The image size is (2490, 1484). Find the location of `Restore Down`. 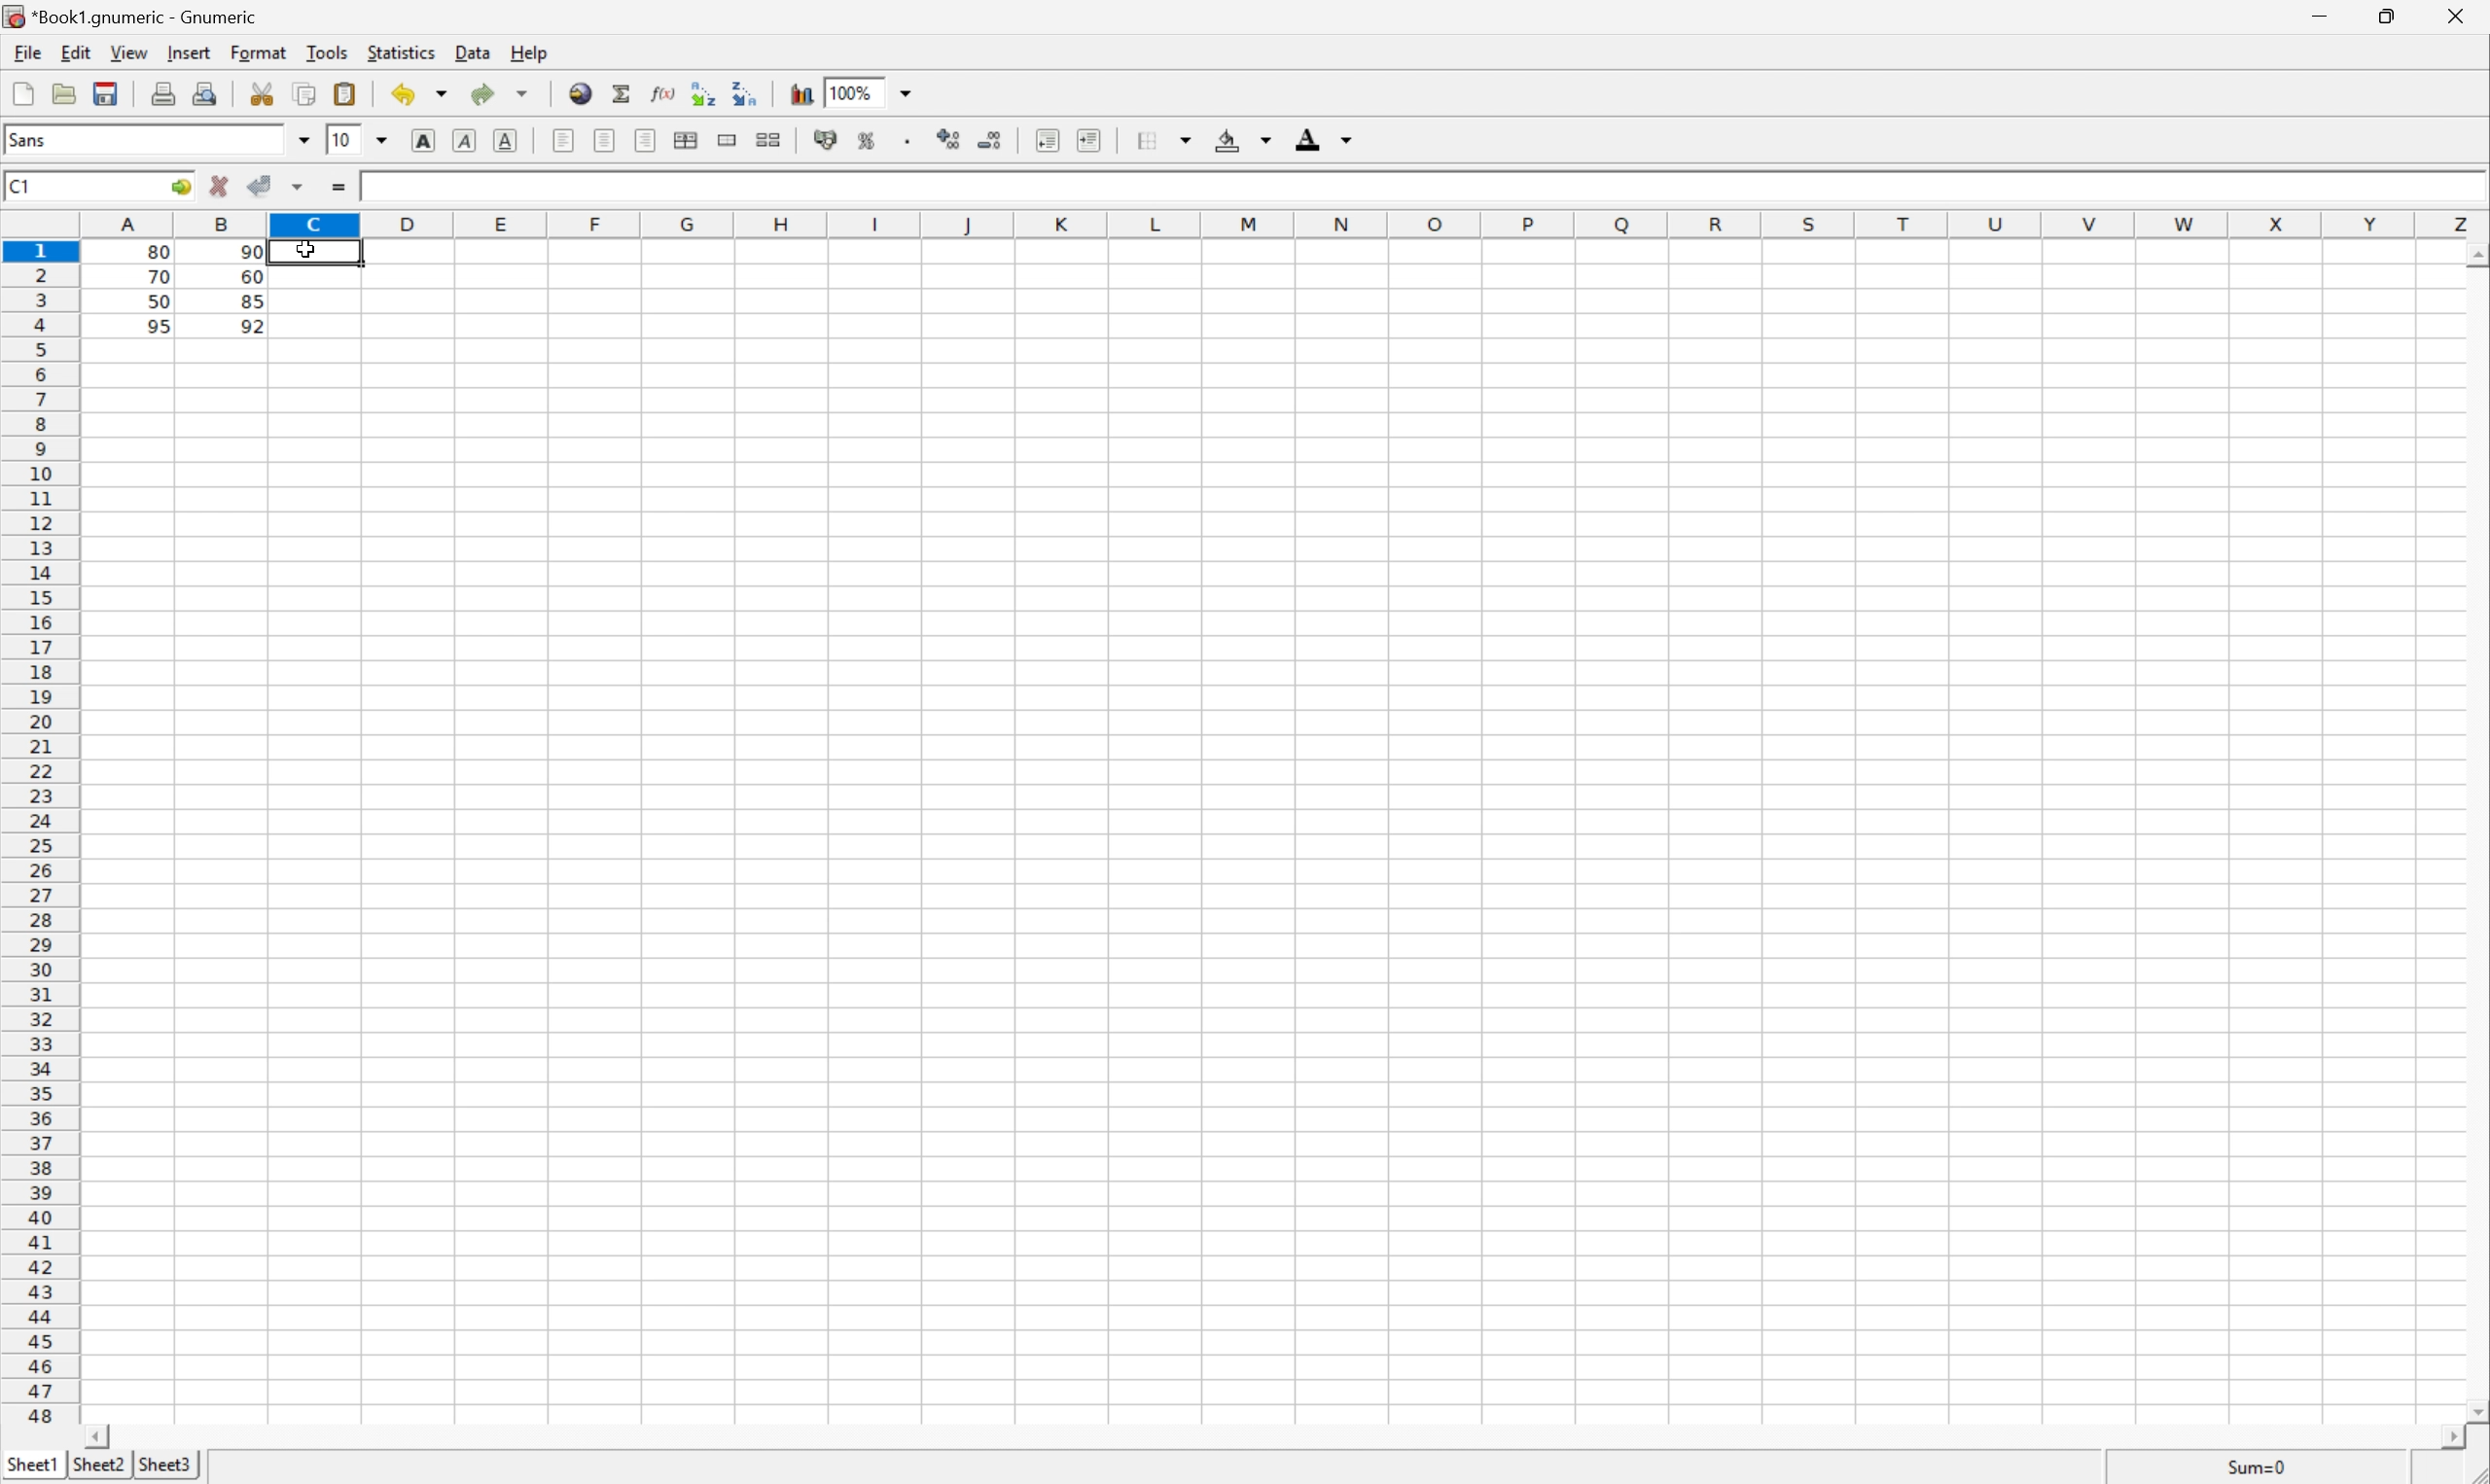

Restore Down is located at coordinates (2389, 13).